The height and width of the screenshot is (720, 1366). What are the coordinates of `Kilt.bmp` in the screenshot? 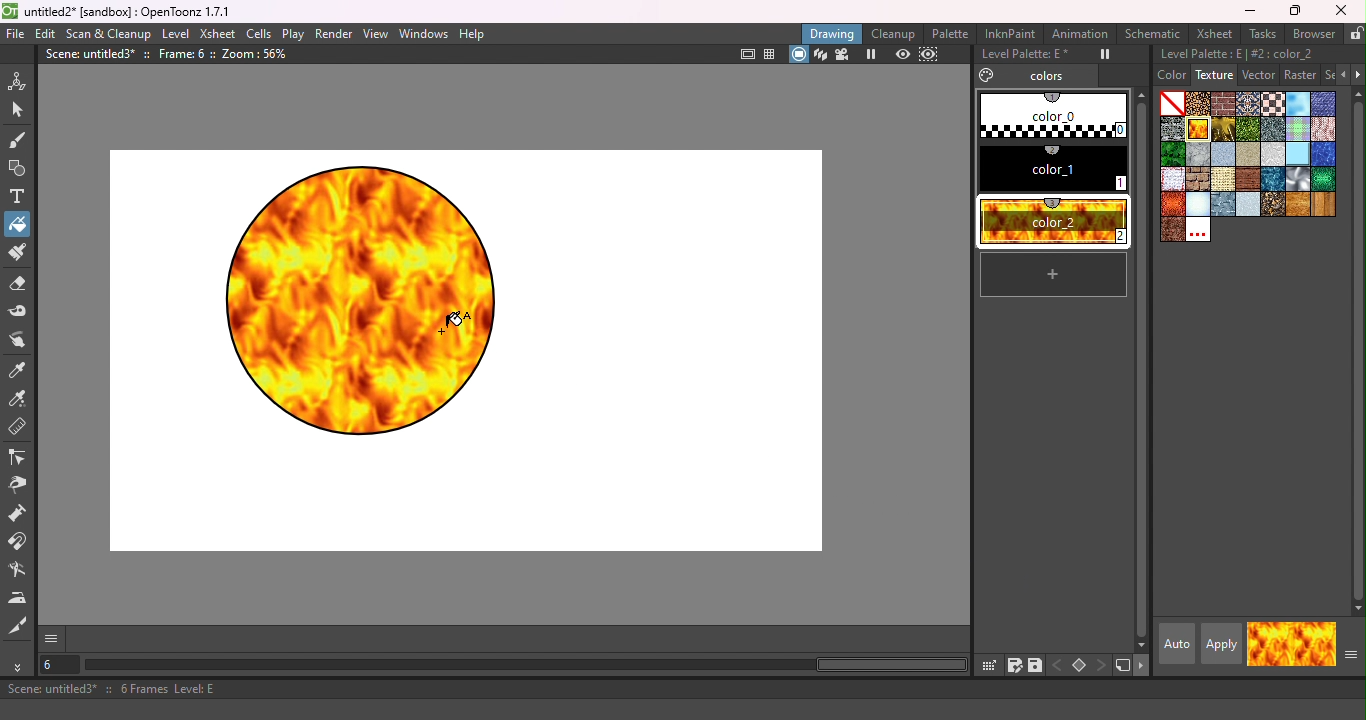 It's located at (1297, 129).